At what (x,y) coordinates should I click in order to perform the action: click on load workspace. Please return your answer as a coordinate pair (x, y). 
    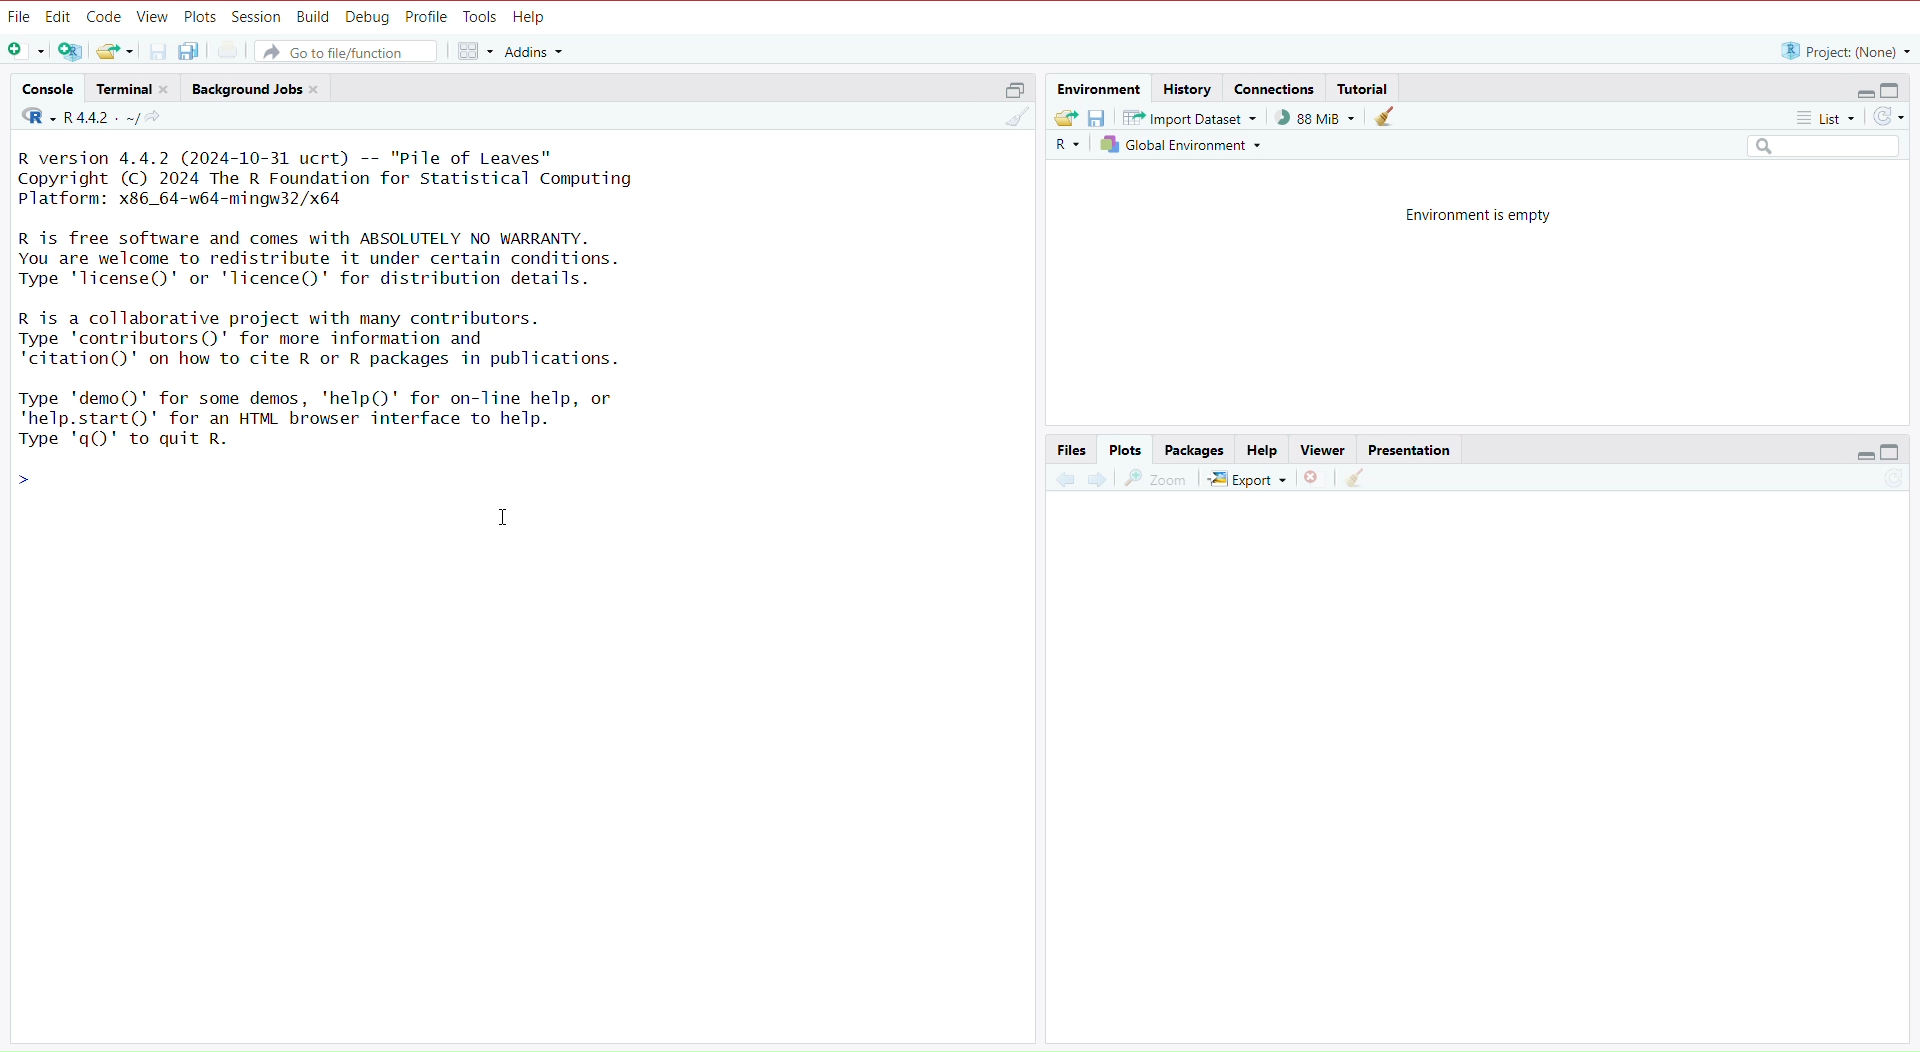
    Looking at the image, I should click on (1066, 118).